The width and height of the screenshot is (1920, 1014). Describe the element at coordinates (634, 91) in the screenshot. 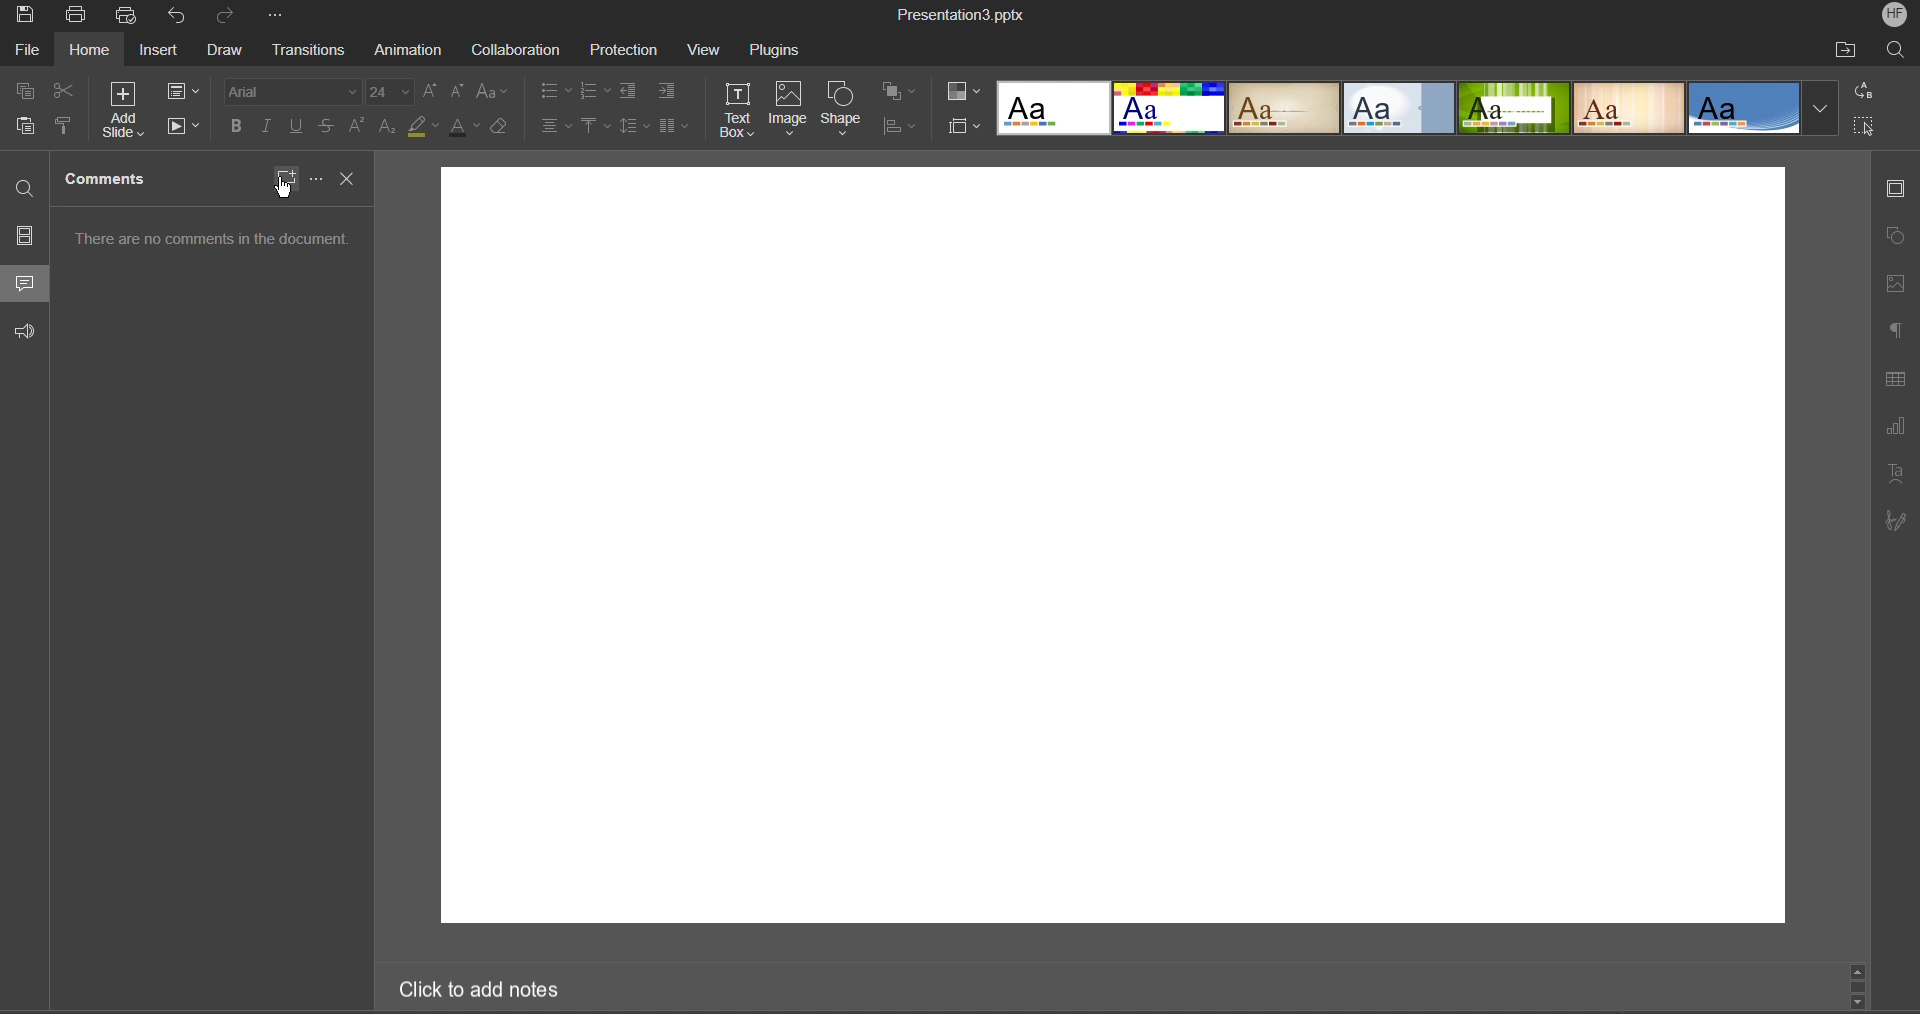

I see `Indent Options` at that location.